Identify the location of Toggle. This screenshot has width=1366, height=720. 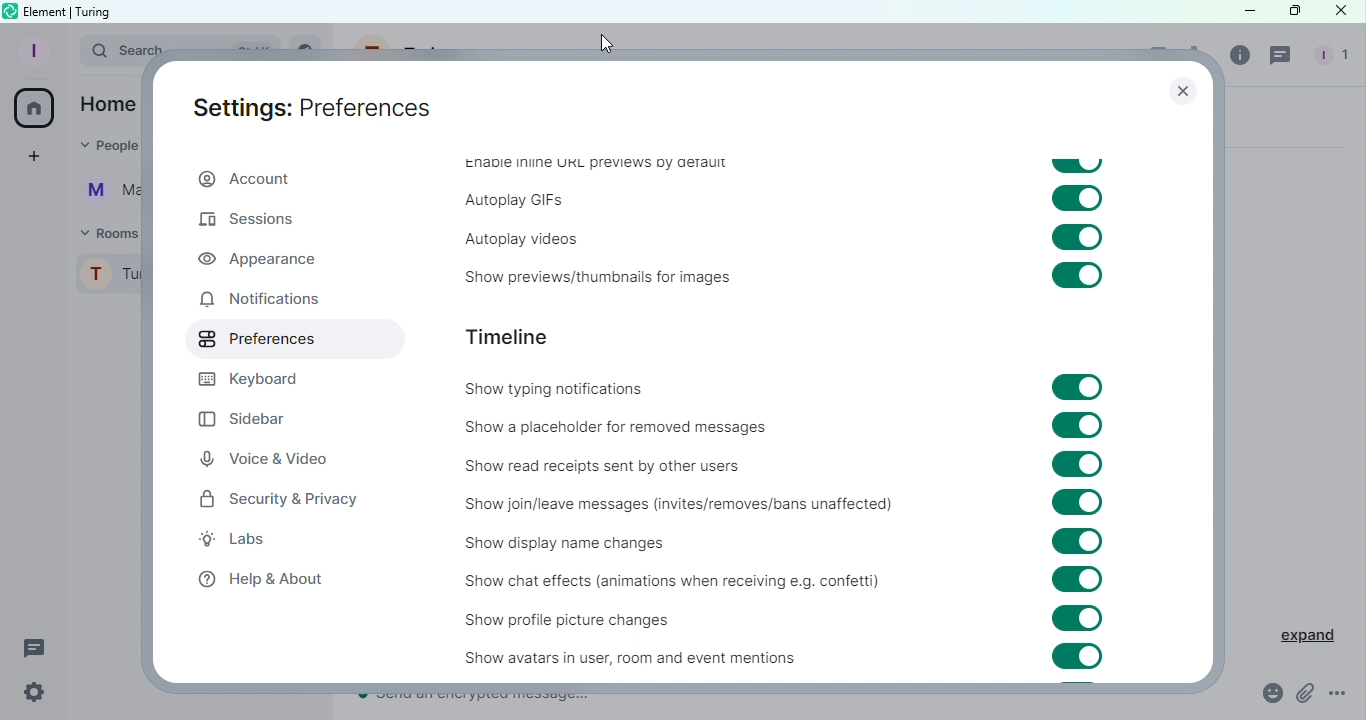
(1075, 237).